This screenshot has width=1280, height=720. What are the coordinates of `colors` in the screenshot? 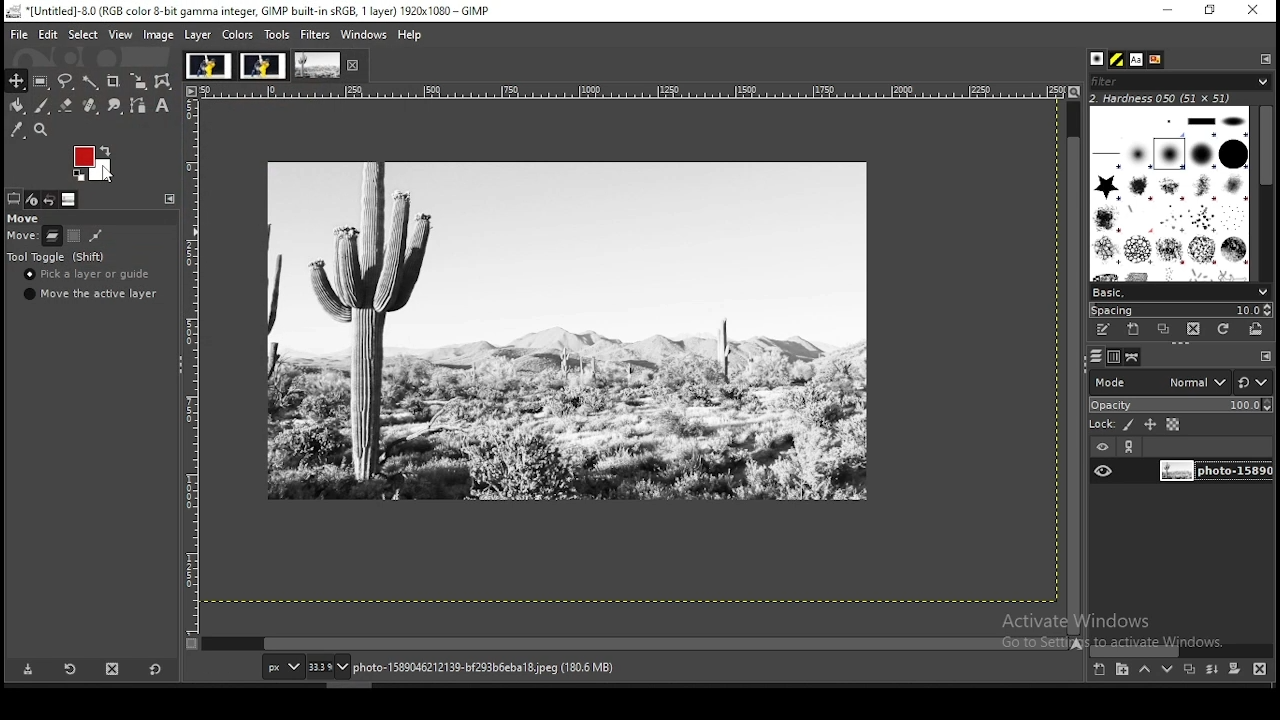 It's located at (238, 35).